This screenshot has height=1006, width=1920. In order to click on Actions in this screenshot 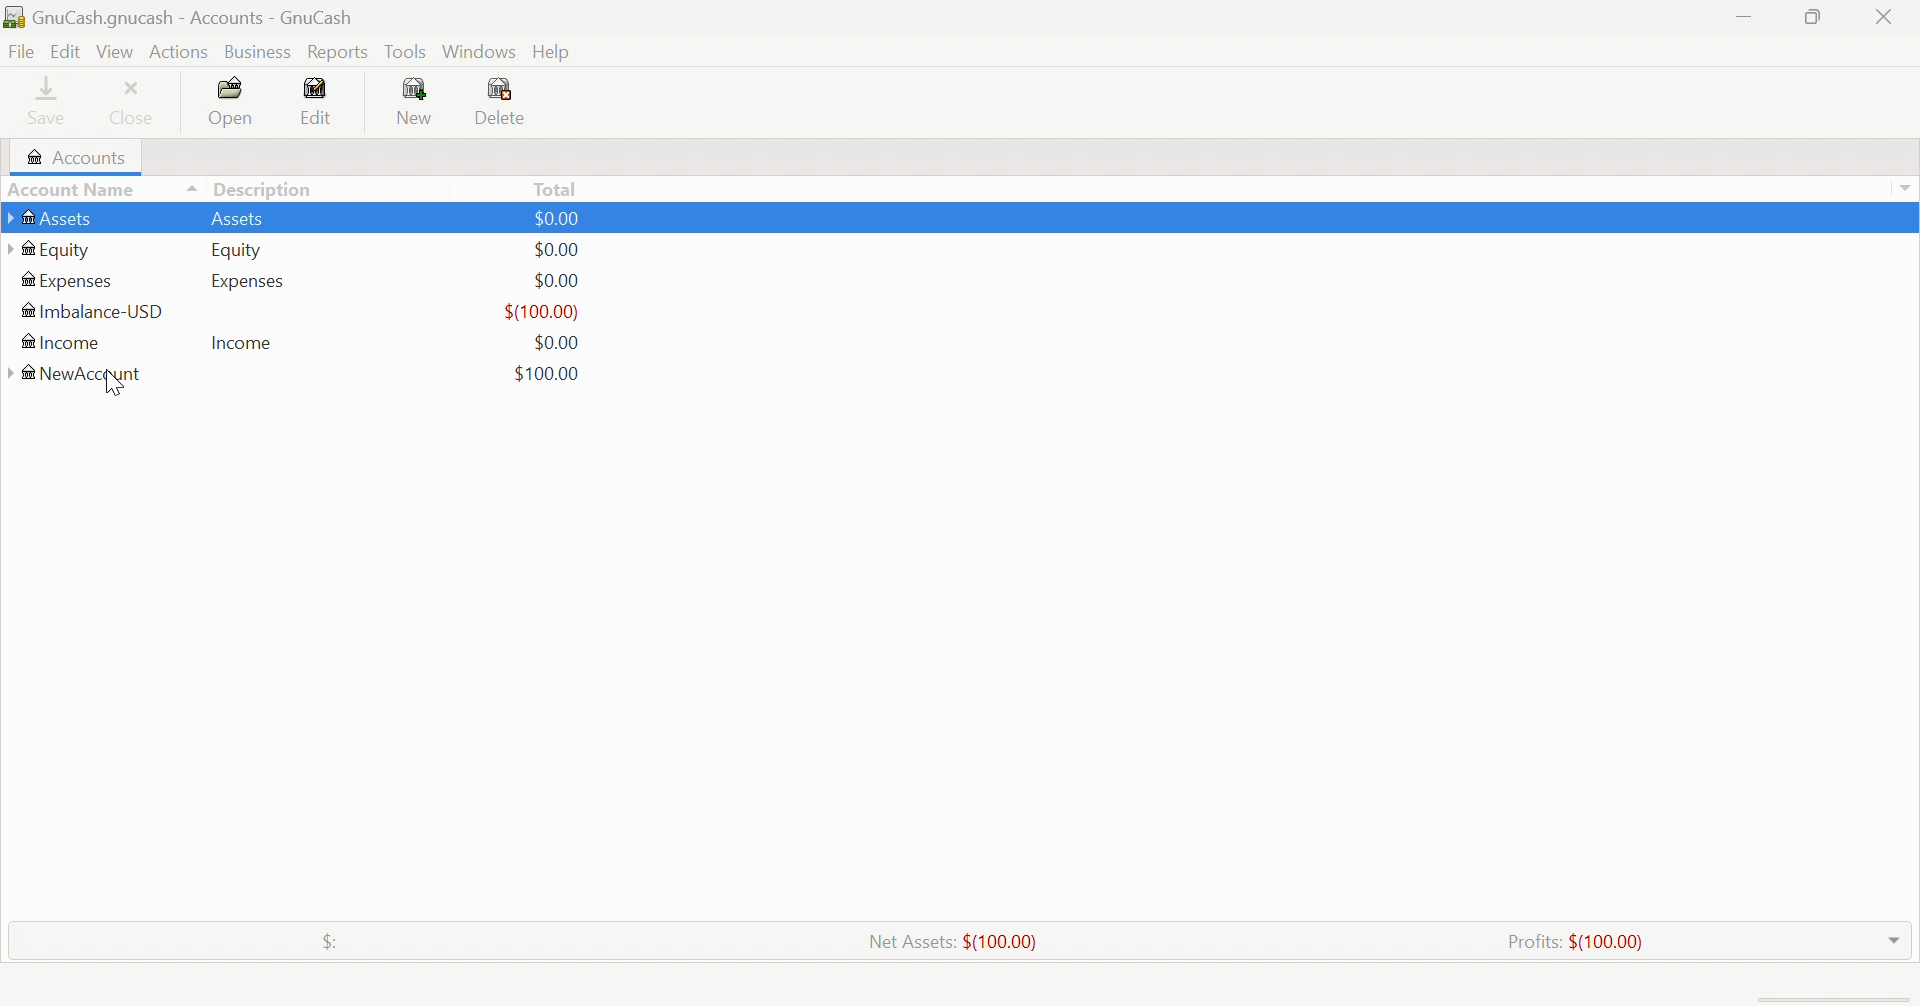, I will do `click(178, 53)`.